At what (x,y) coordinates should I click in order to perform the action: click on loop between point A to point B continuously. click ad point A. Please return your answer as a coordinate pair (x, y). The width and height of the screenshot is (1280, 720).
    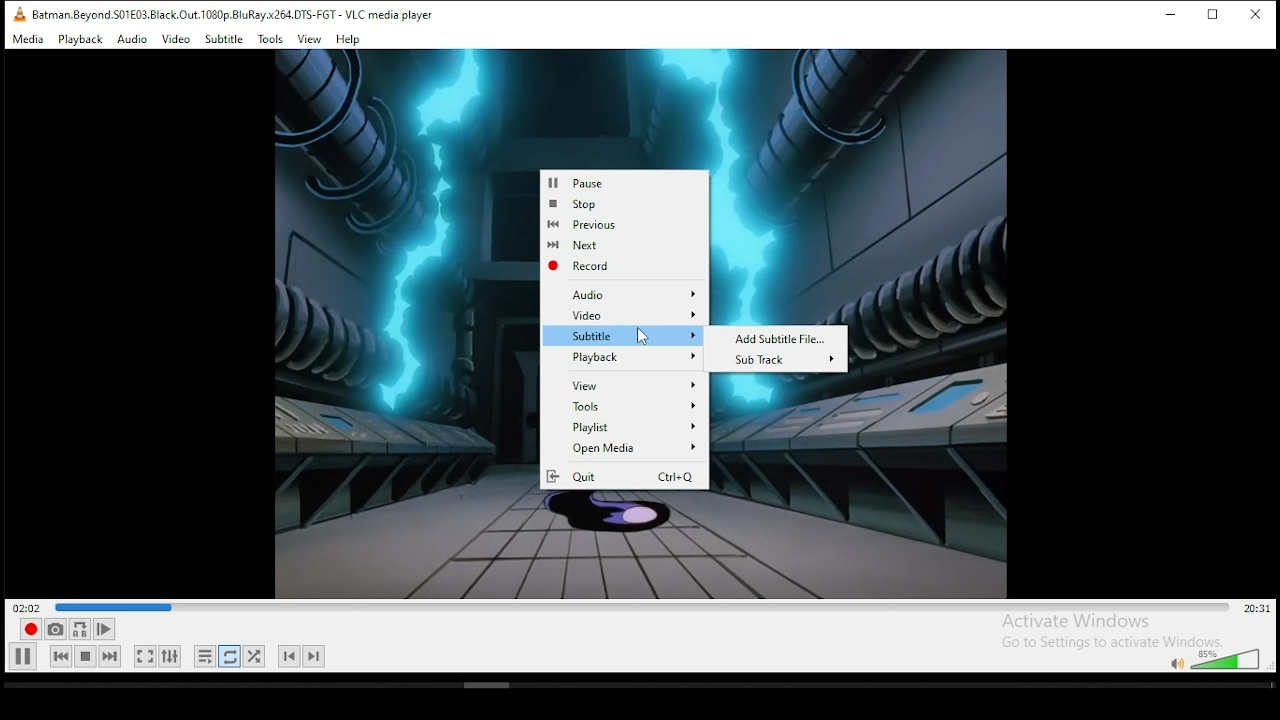
    Looking at the image, I should click on (80, 629).